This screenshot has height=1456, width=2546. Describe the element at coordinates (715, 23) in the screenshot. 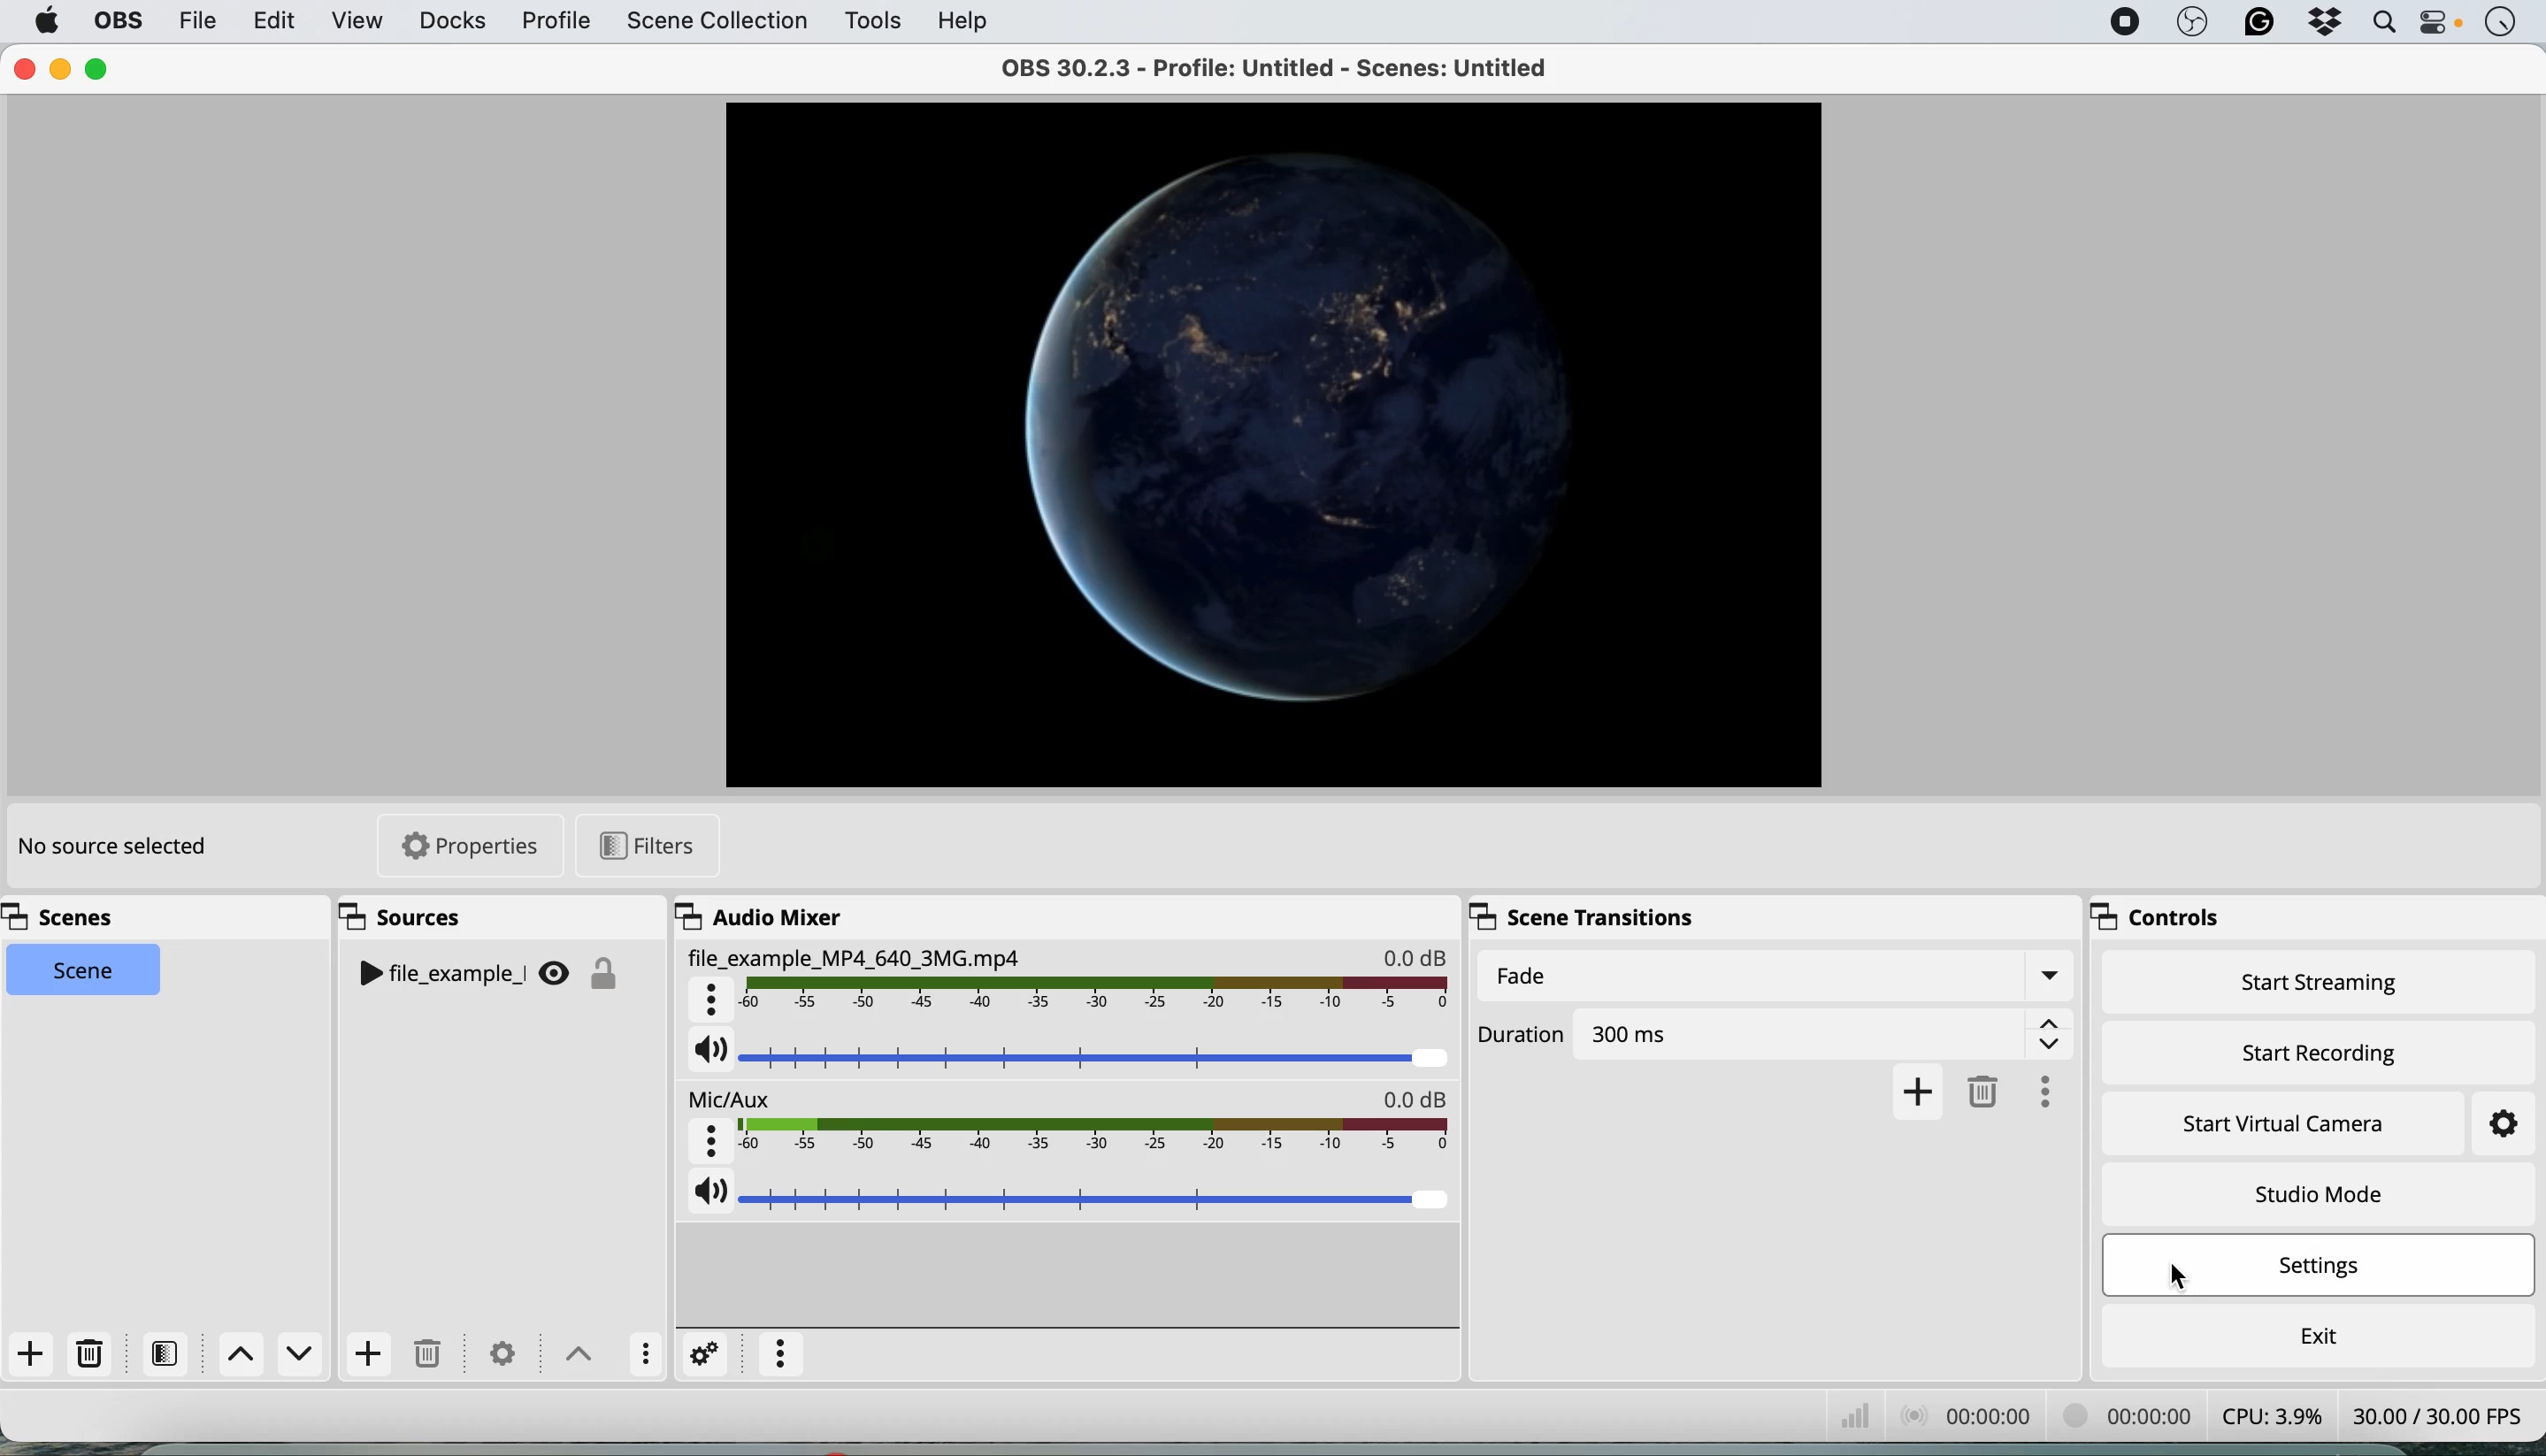

I see `scene collection` at that location.